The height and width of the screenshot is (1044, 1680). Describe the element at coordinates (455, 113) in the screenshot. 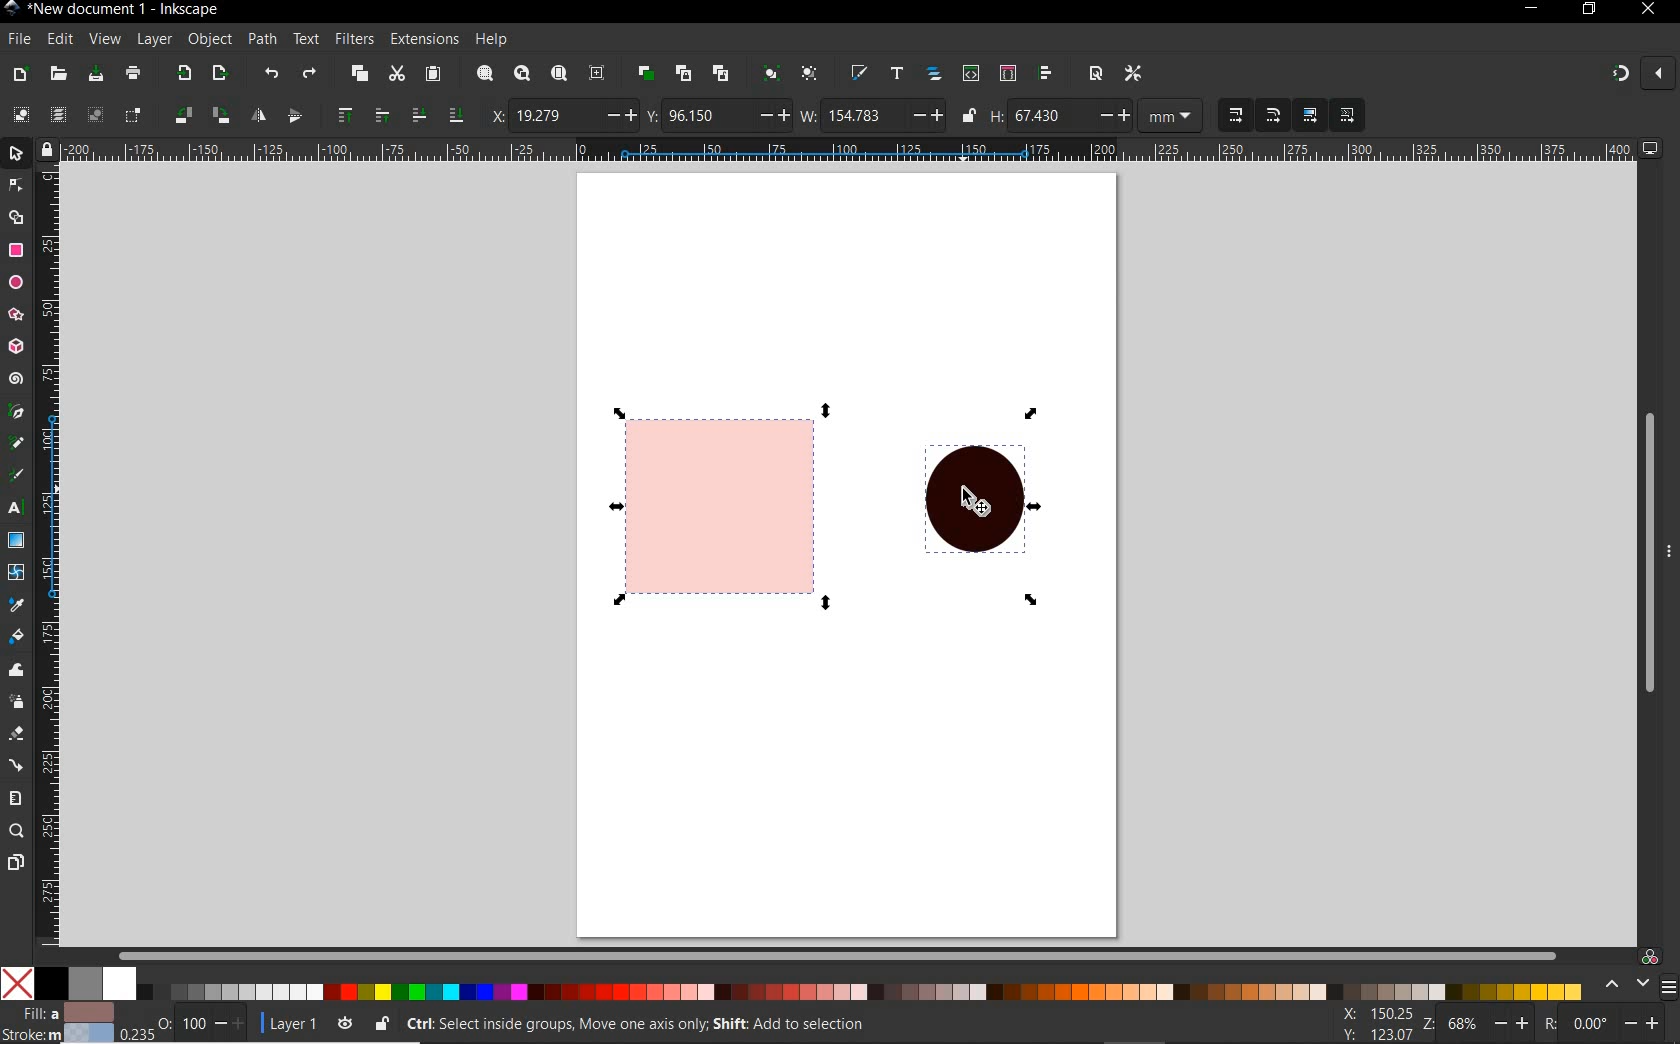

I see `lower to bottom` at that location.